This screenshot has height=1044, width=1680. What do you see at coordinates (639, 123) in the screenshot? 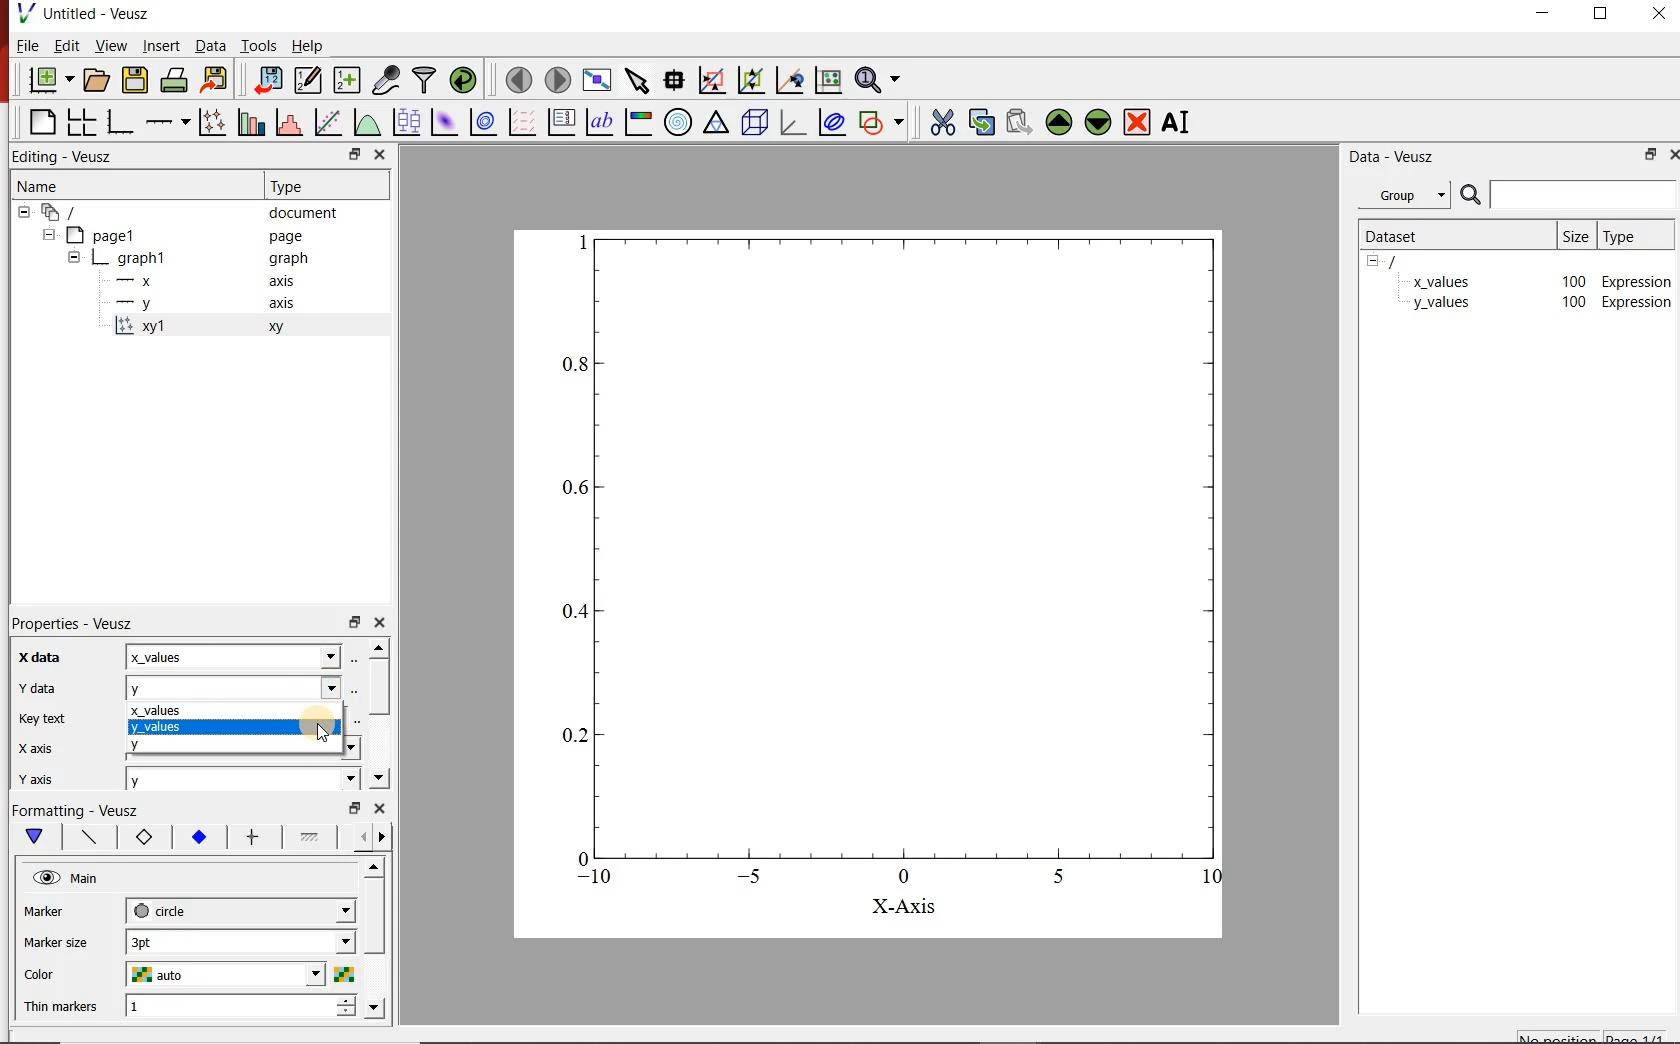
I see `image color bar` at bounding box center [639, 123].